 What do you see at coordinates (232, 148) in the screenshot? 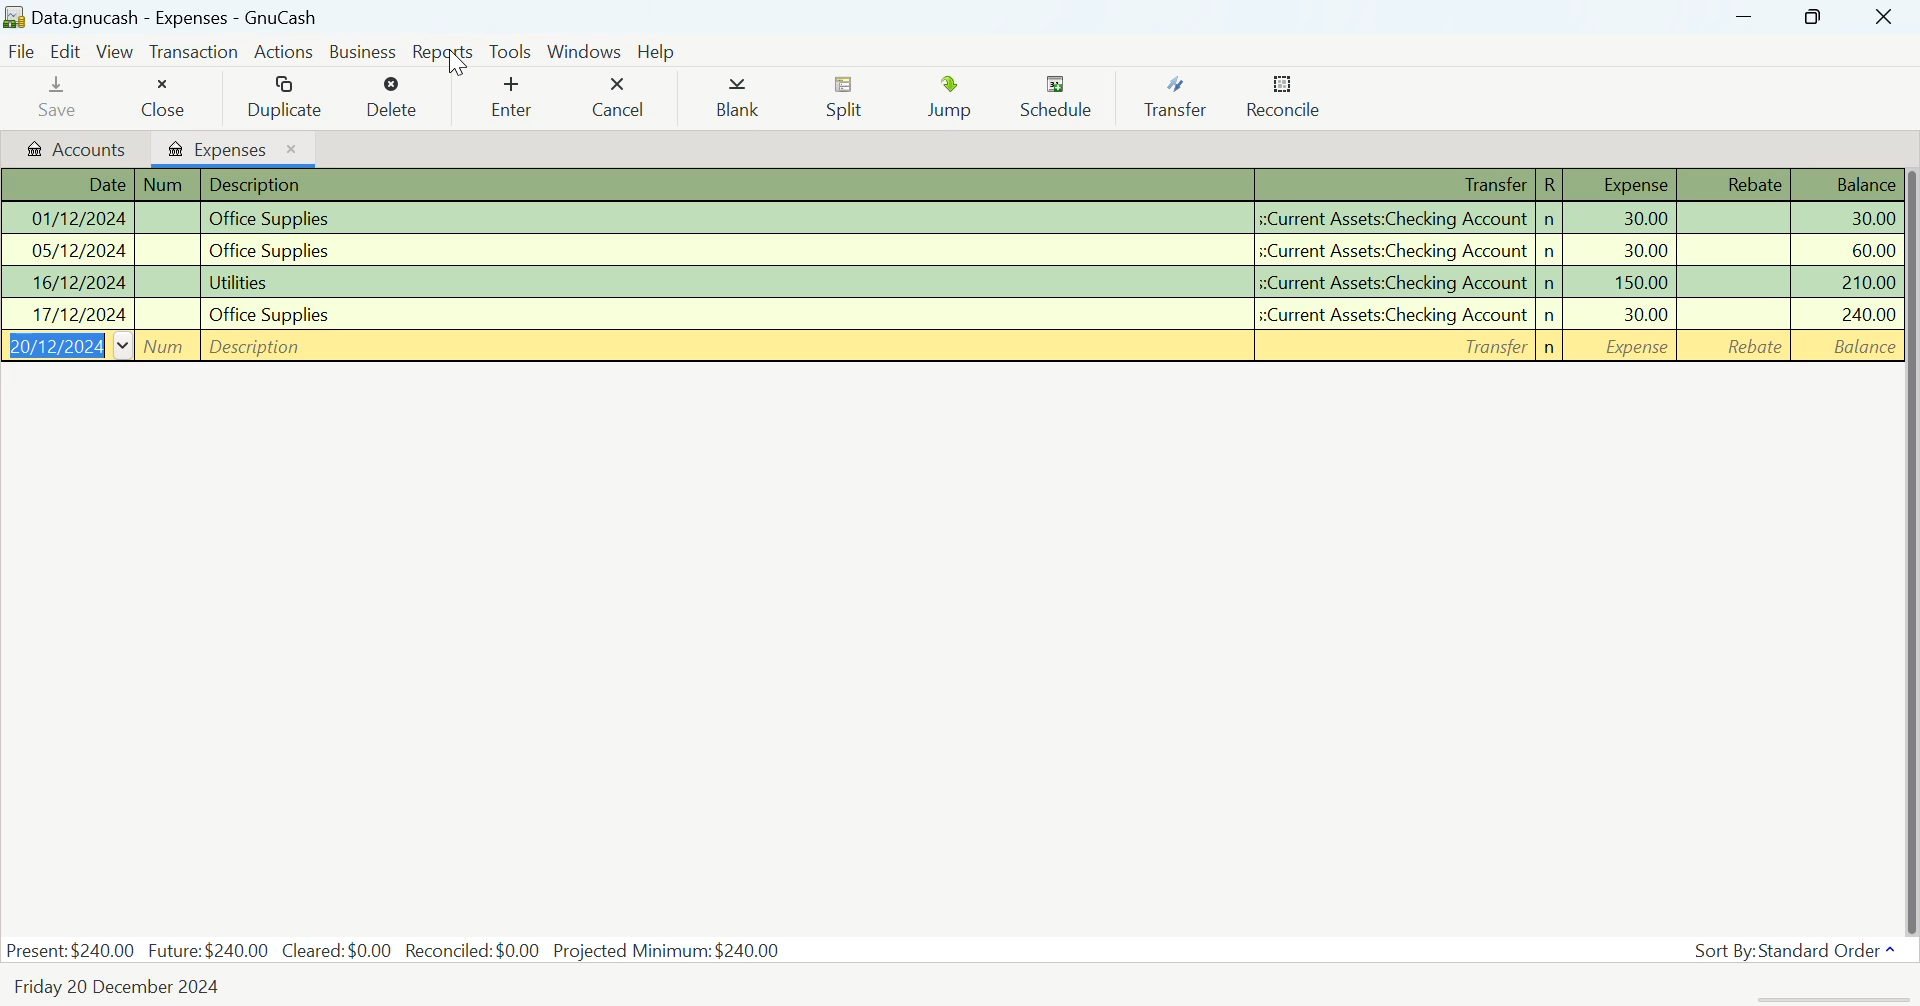
I see `Expenses Tab Open` at bounding box center [232, 148].